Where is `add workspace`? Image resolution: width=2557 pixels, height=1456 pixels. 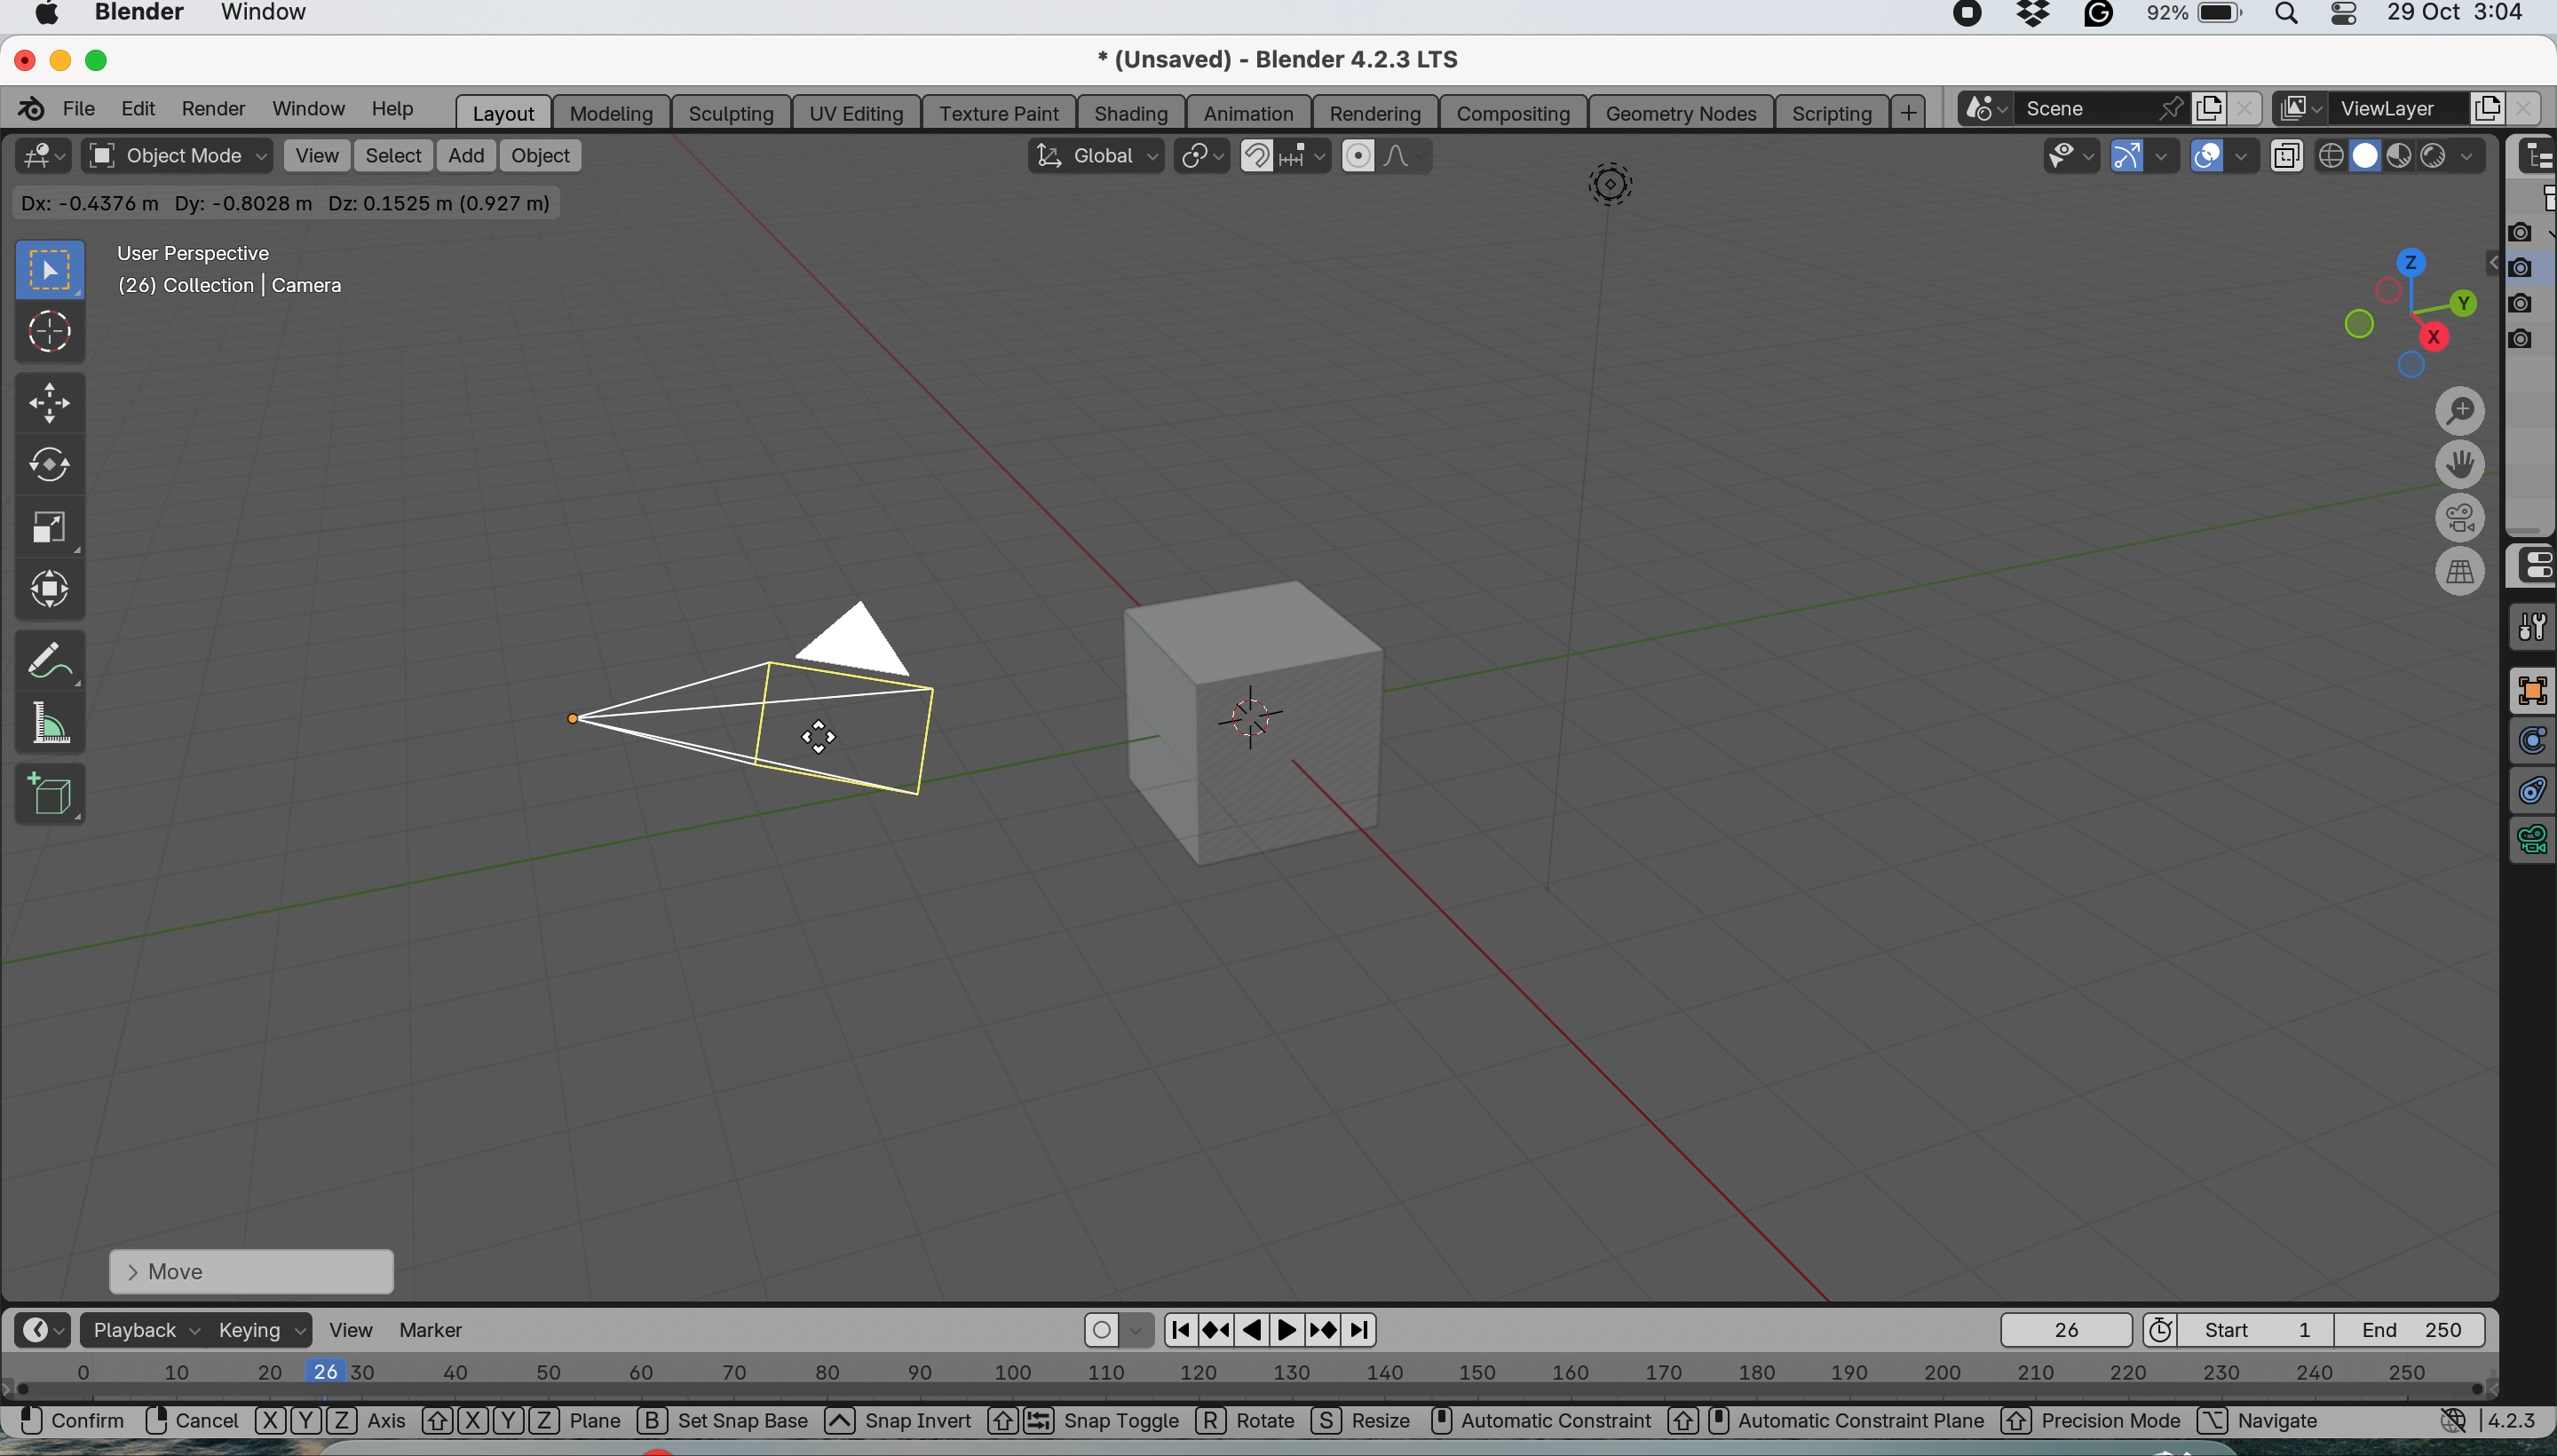 add workspace is located at coordinates (1911, 112).